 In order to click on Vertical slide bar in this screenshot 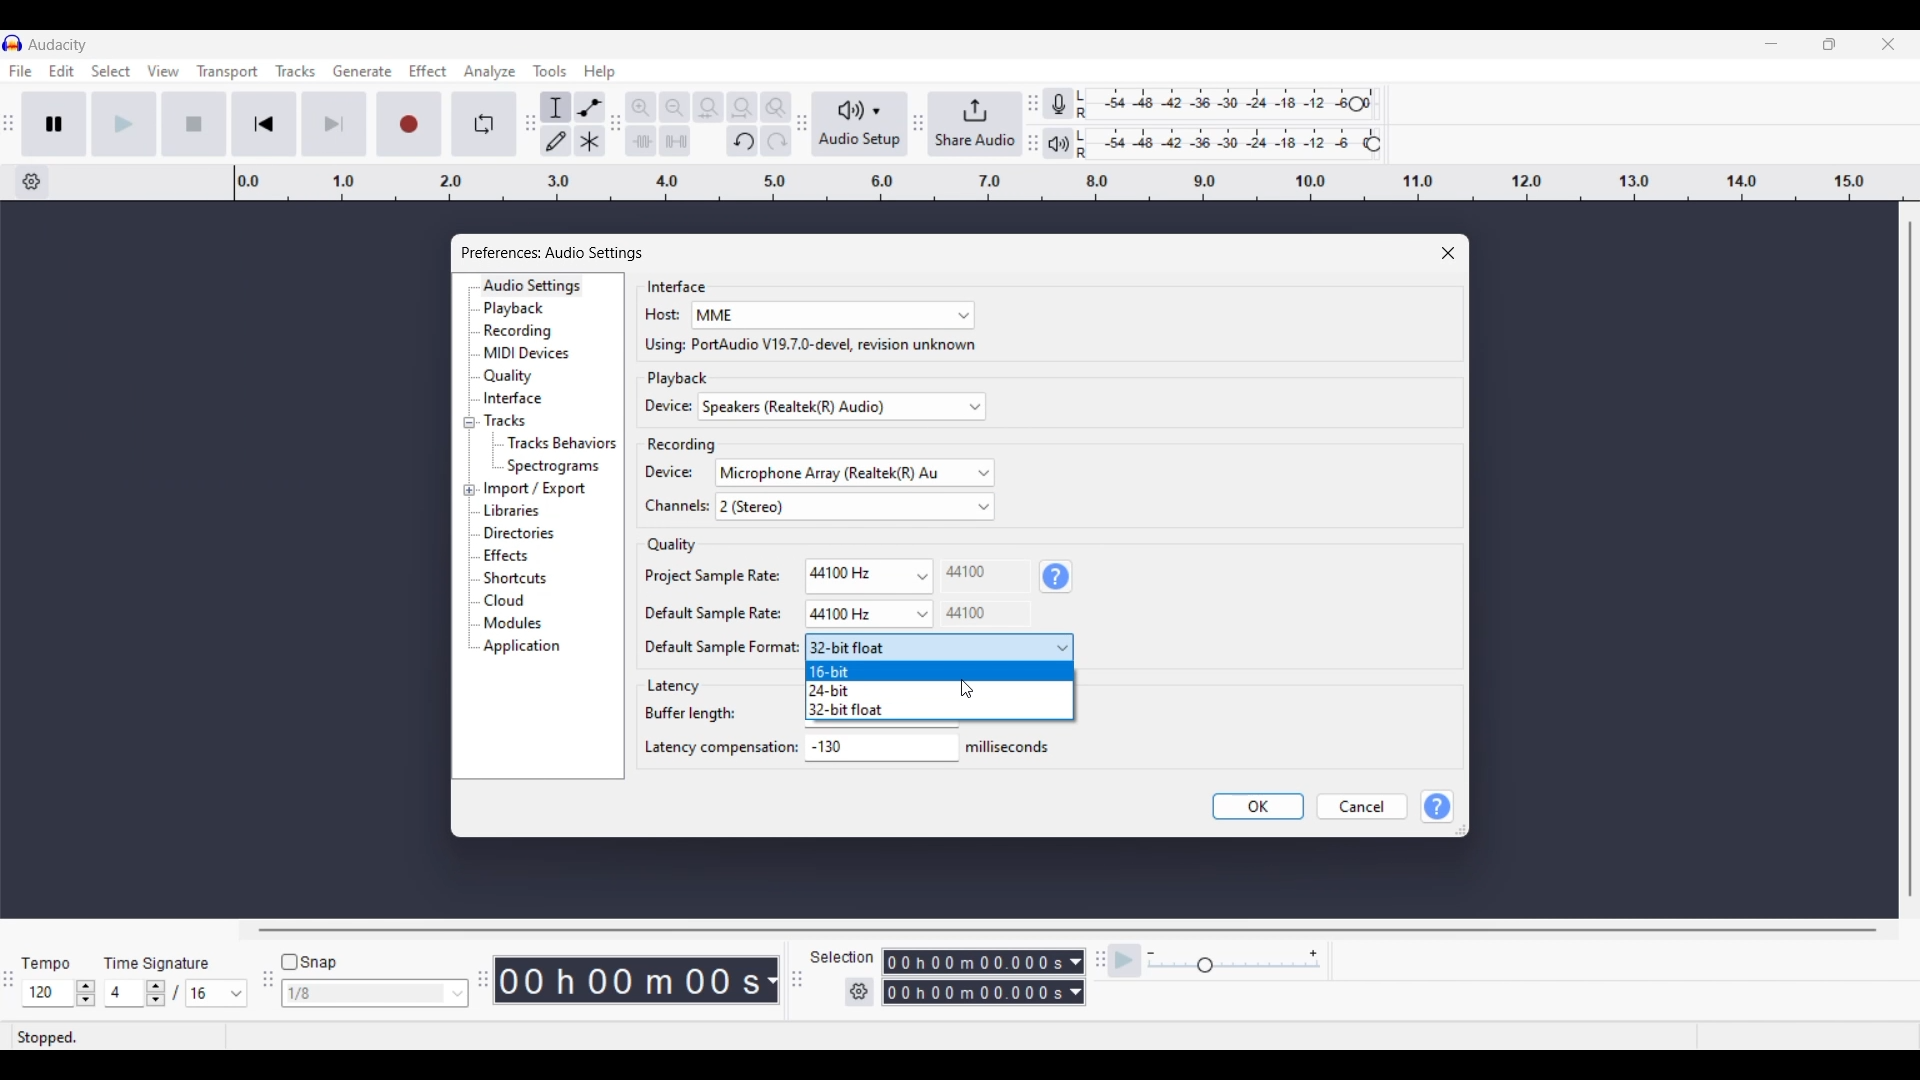, I will do `click(1909, 559)`.